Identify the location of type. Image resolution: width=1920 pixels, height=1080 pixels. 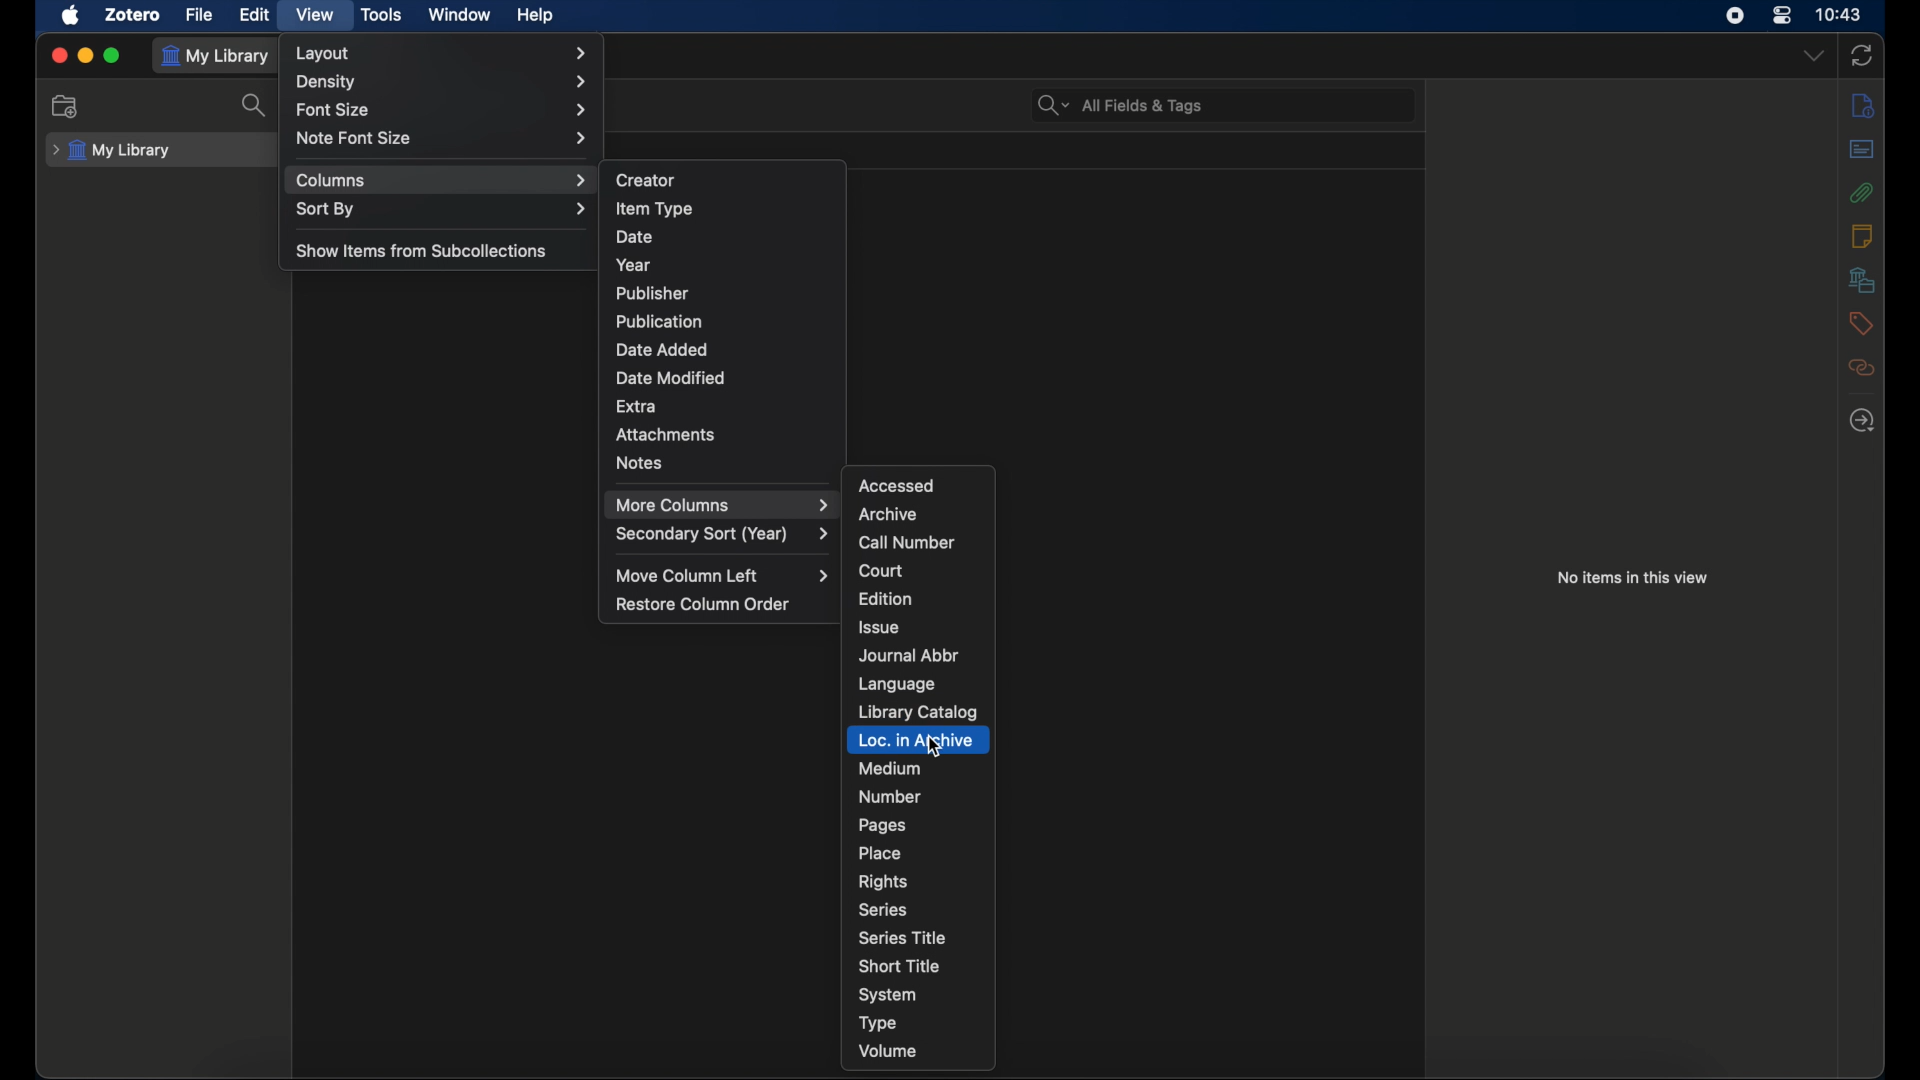
(877, 1022).